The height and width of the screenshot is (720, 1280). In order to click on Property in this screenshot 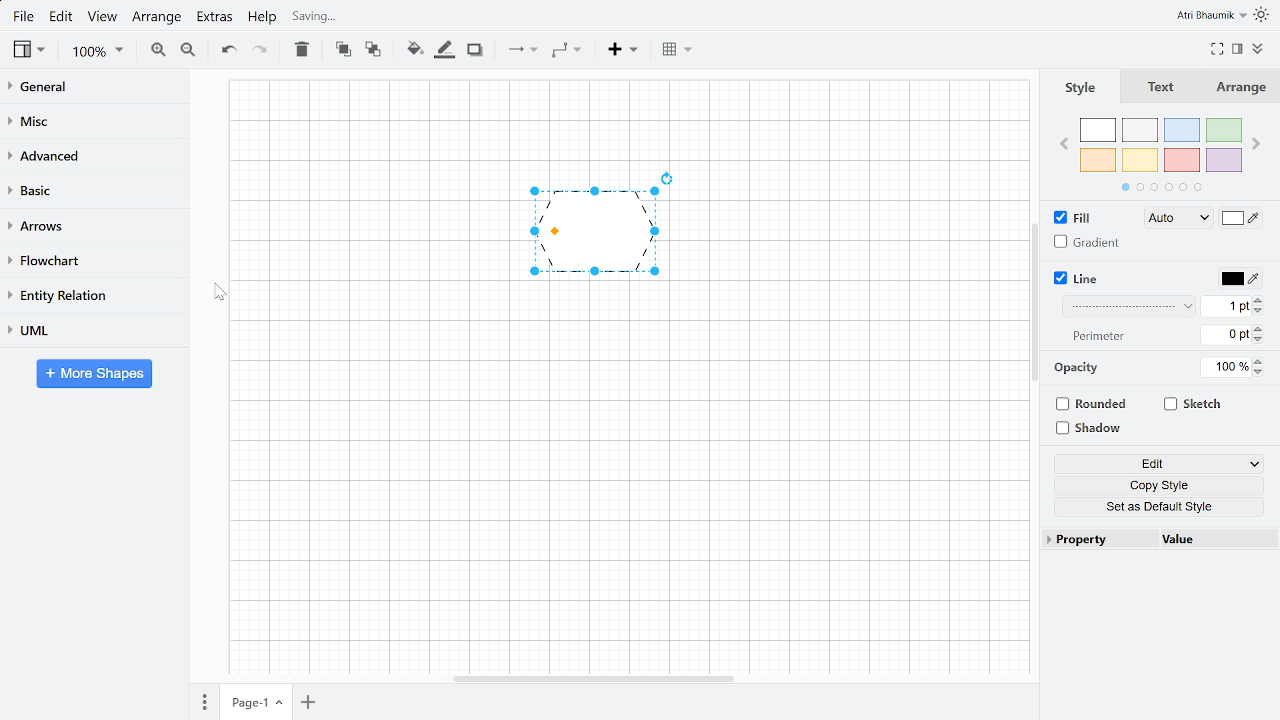, I will do `click(1101, 538)`.